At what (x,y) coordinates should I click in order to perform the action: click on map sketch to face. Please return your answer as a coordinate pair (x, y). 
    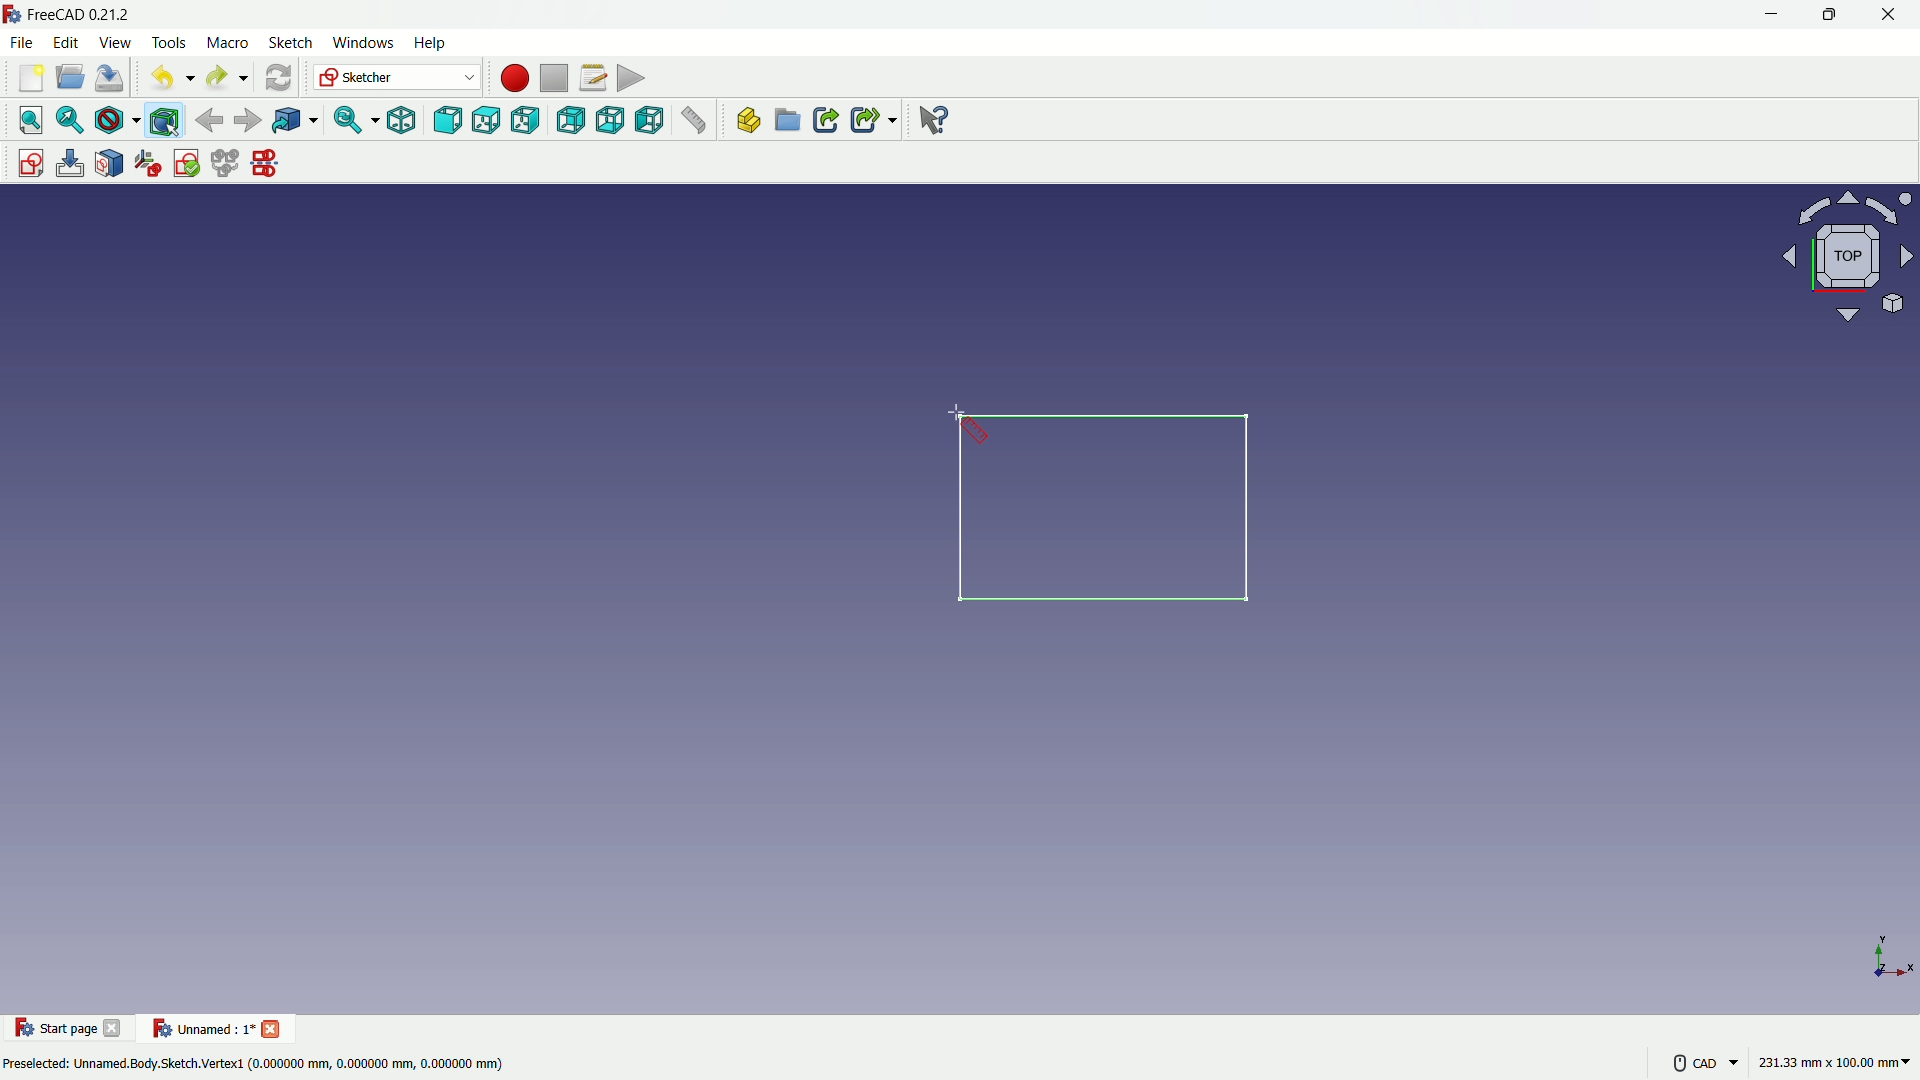
    Looking at the image, I should click on (110, 163).